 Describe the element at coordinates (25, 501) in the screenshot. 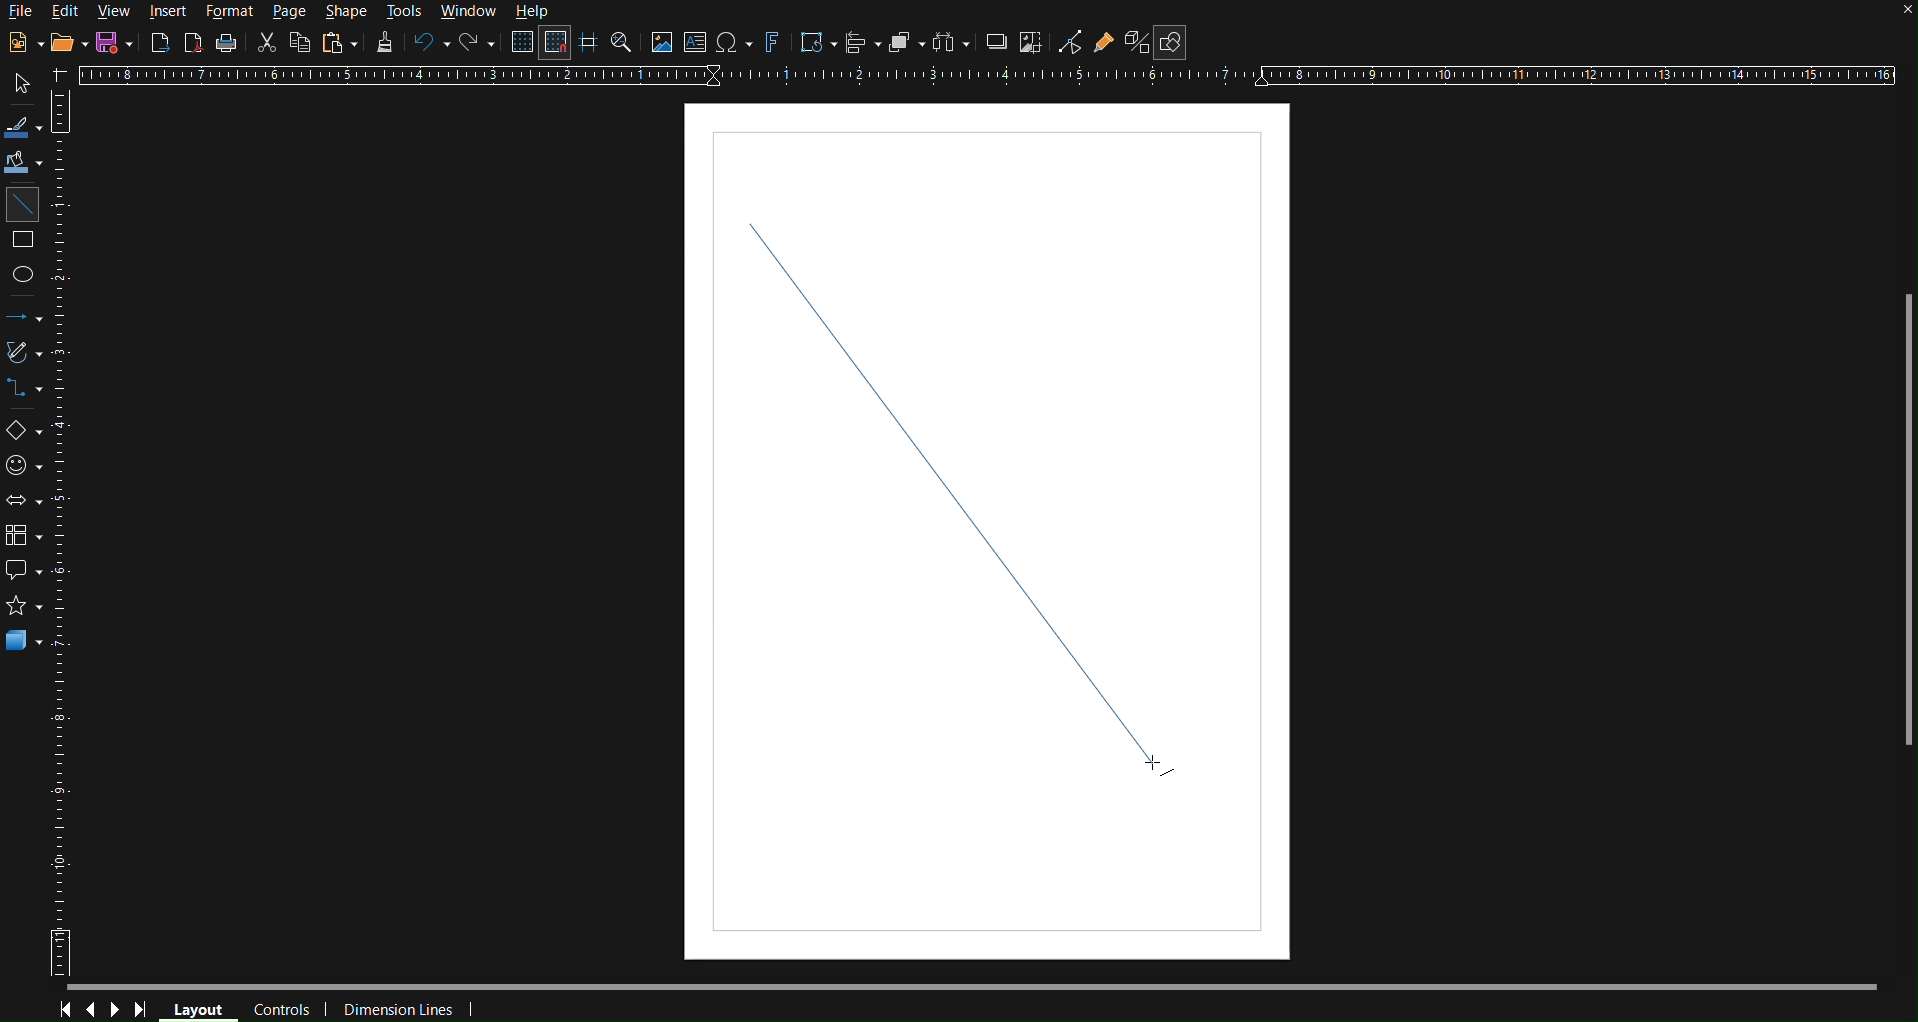

I see `Block Arrows` at that location.